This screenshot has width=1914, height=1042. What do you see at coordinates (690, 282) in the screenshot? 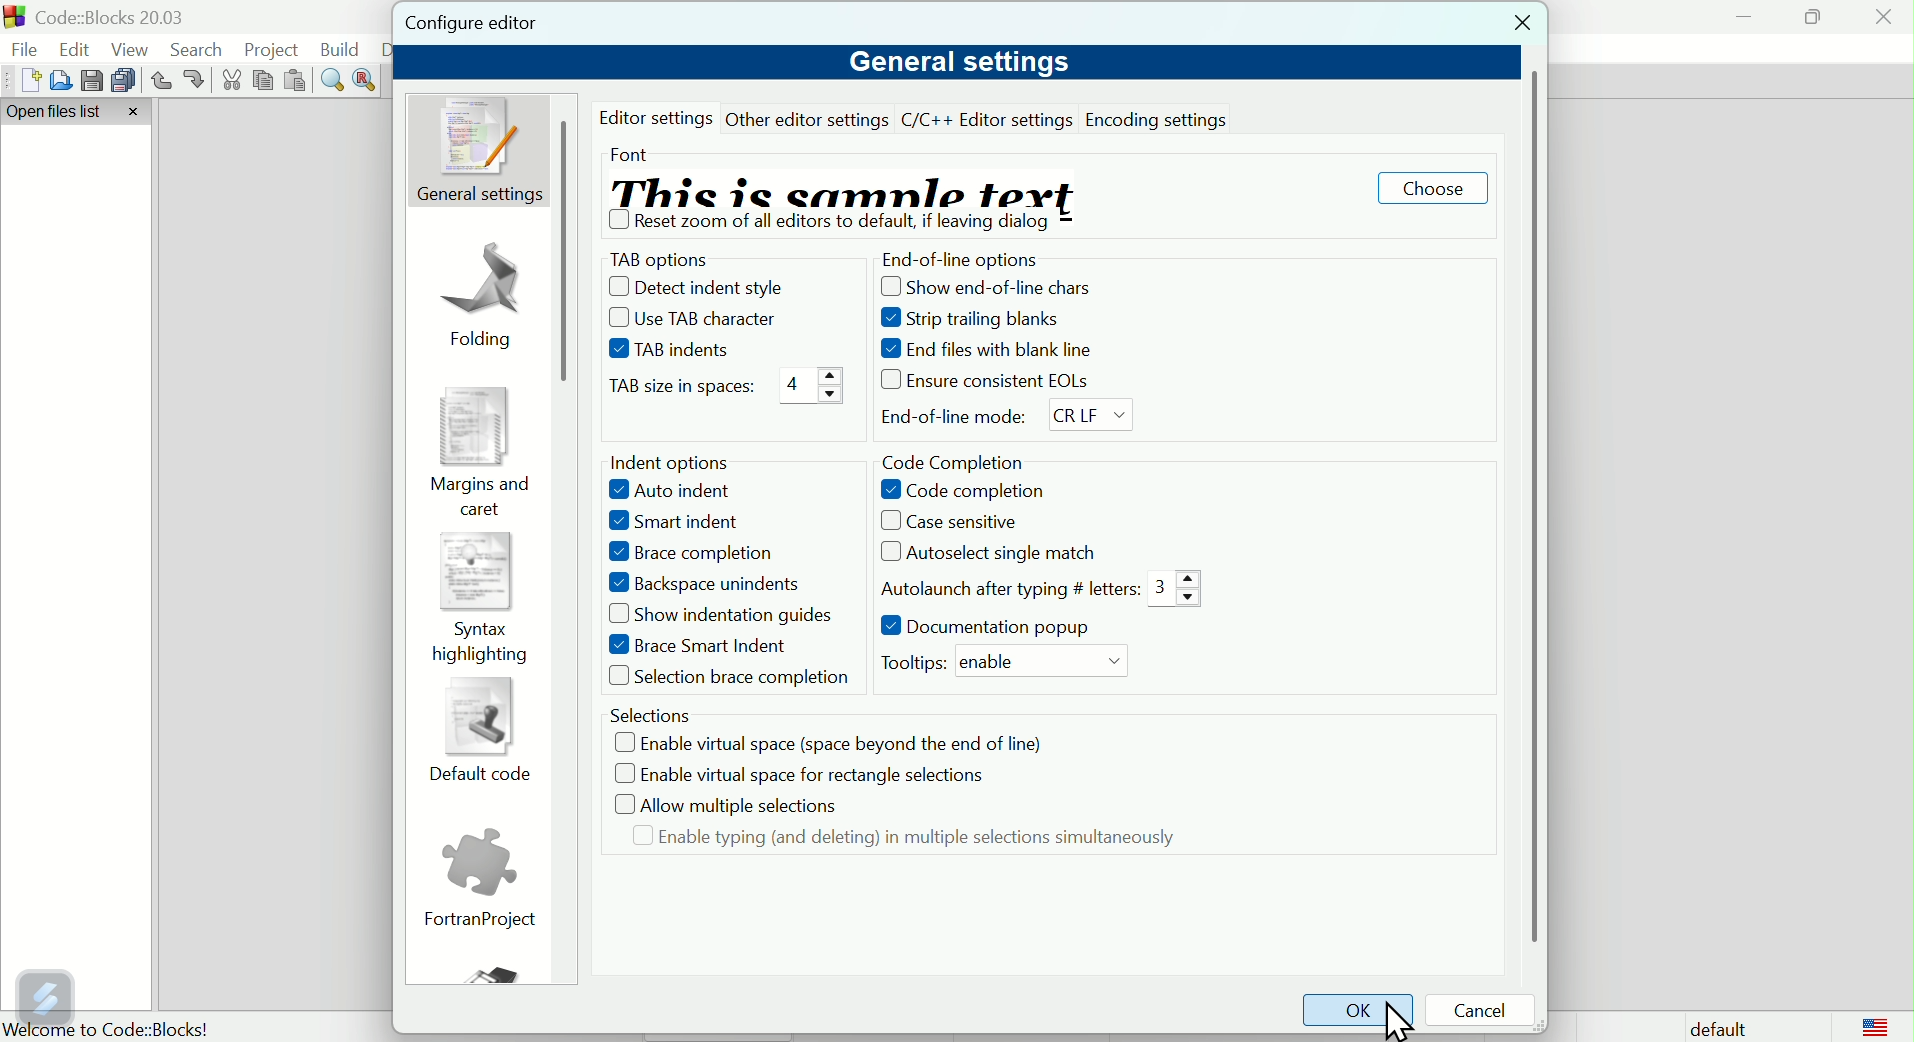
I see `Decent indent style` at bounding box center [690, 282].